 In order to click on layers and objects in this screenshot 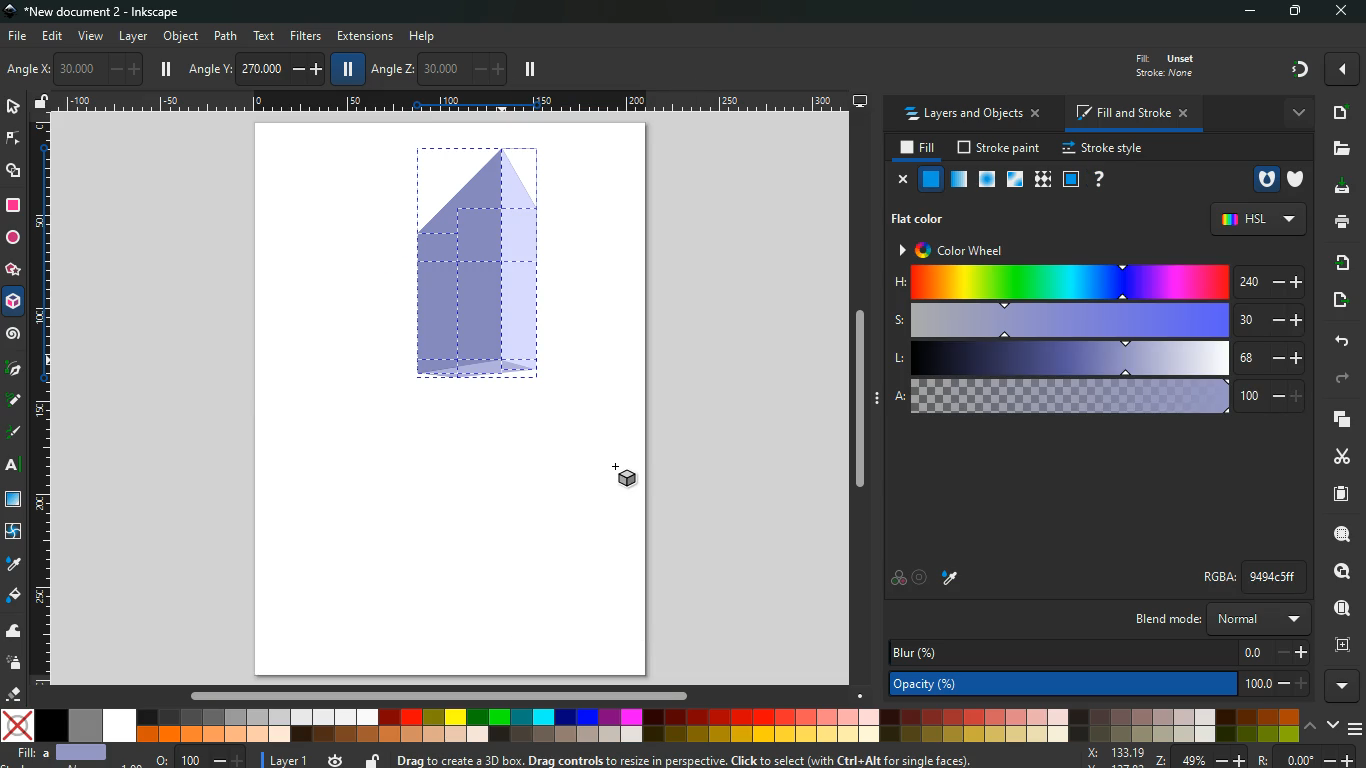, I will do `click(972, 115)`.